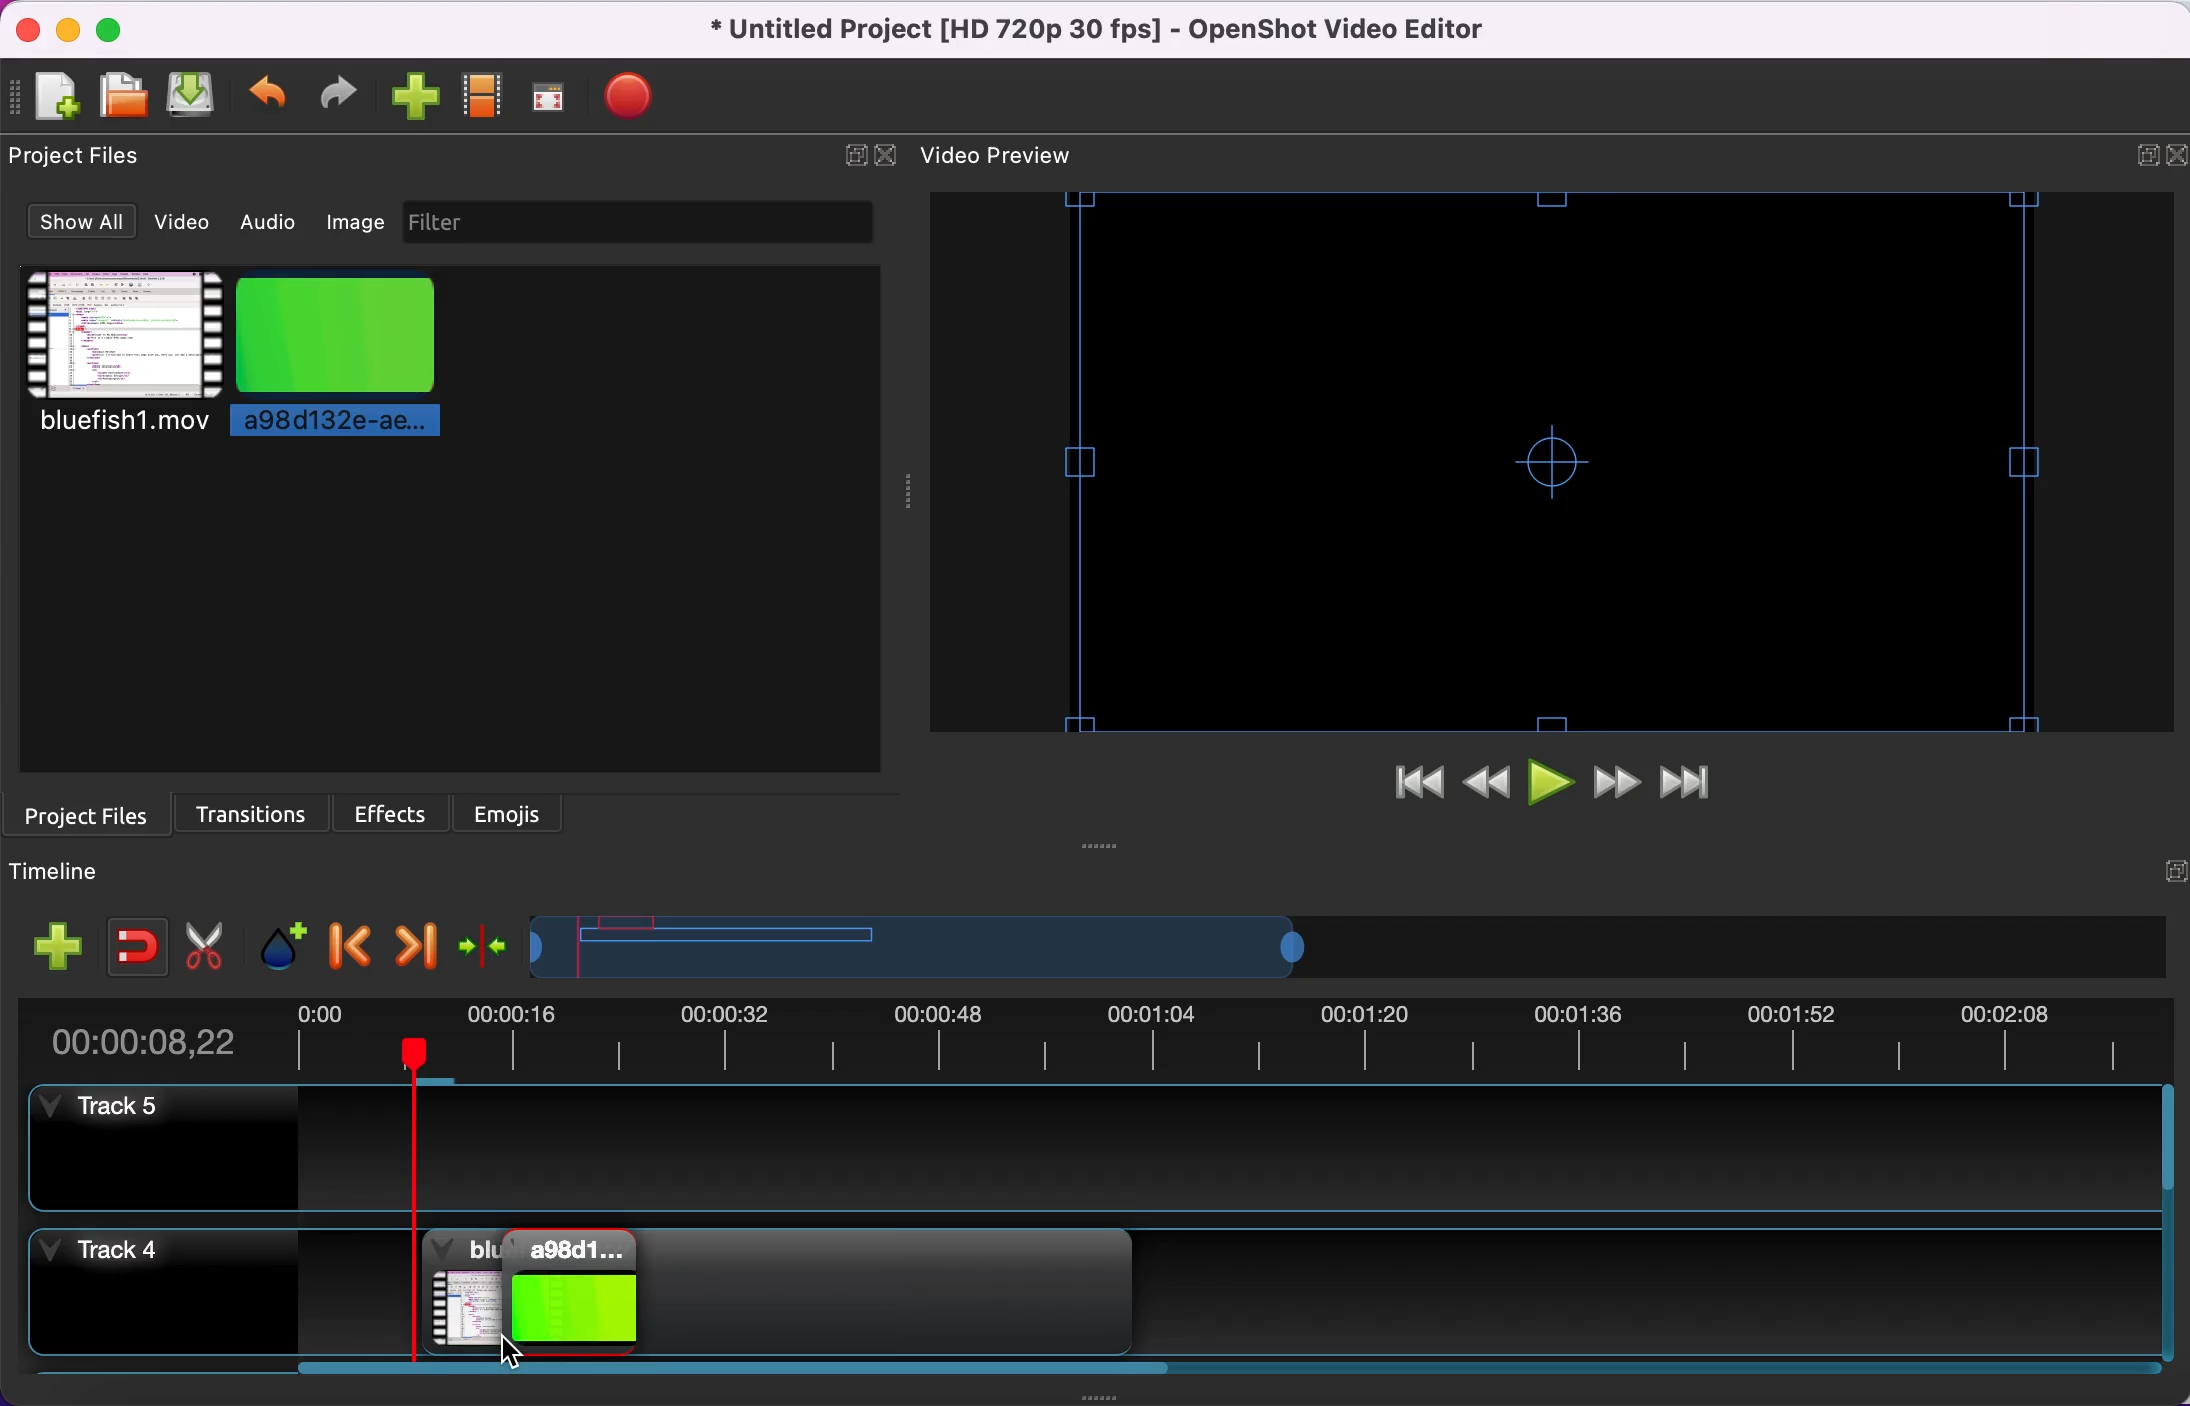  I want to click on undo, so click(264, 96).